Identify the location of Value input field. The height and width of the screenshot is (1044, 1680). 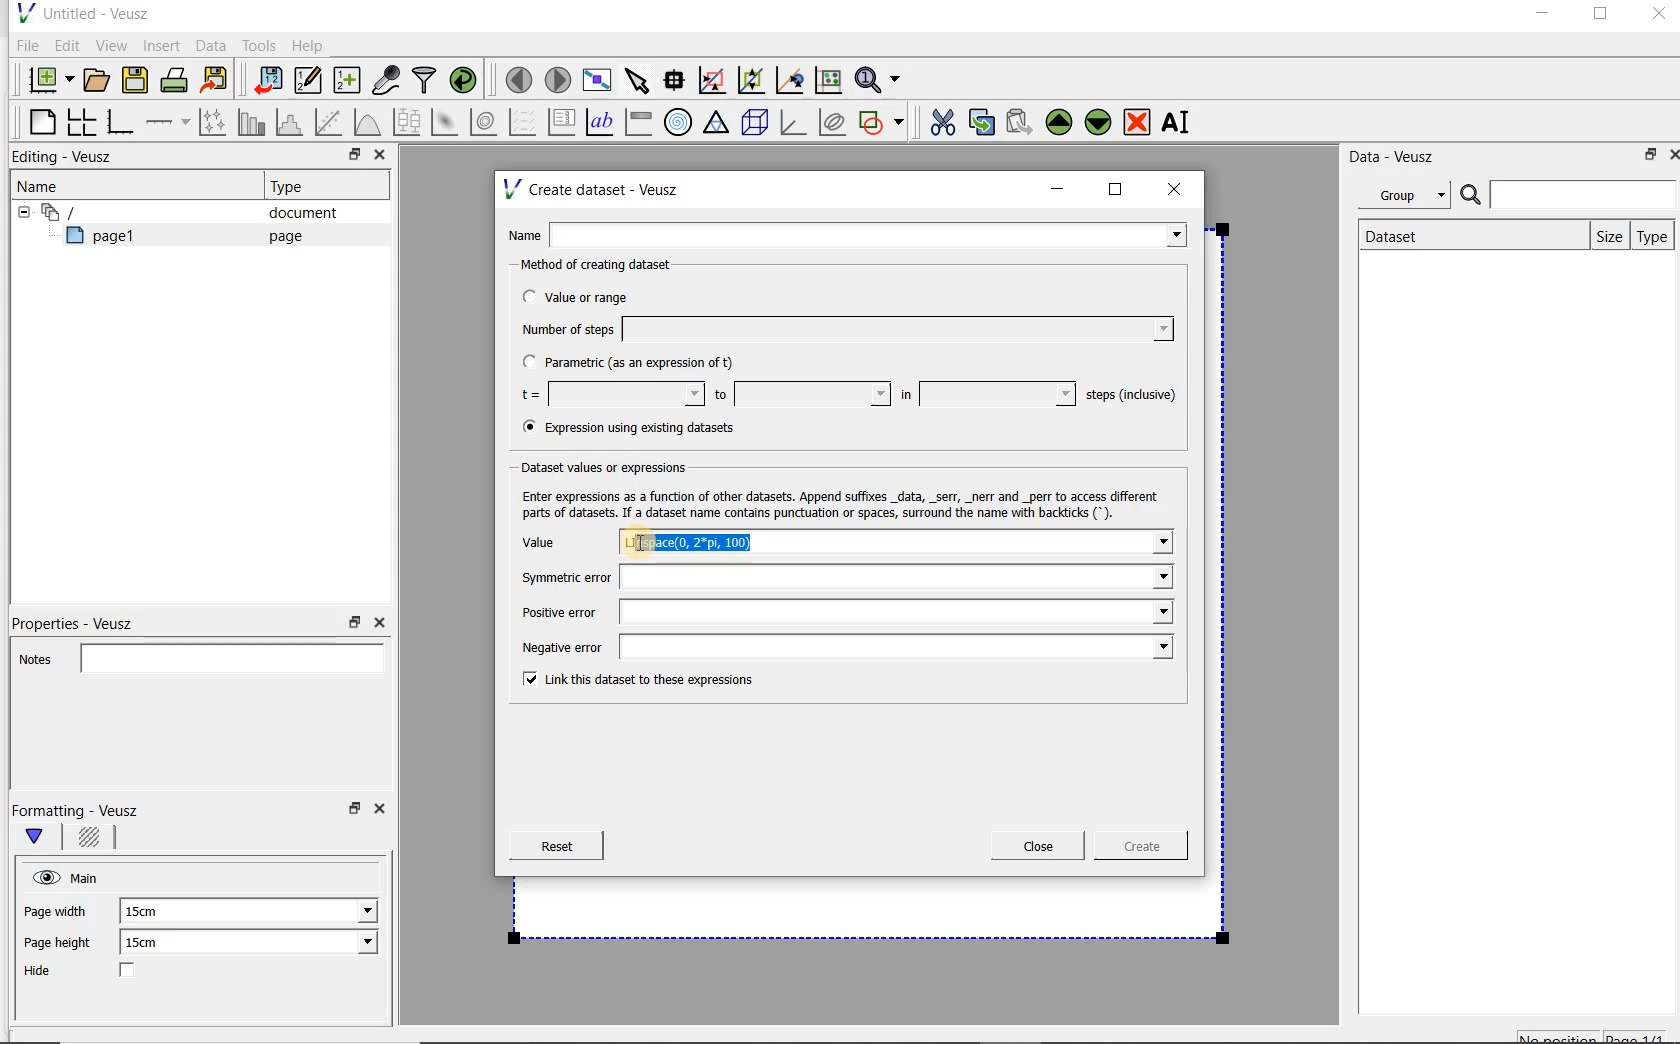
(990, 542).